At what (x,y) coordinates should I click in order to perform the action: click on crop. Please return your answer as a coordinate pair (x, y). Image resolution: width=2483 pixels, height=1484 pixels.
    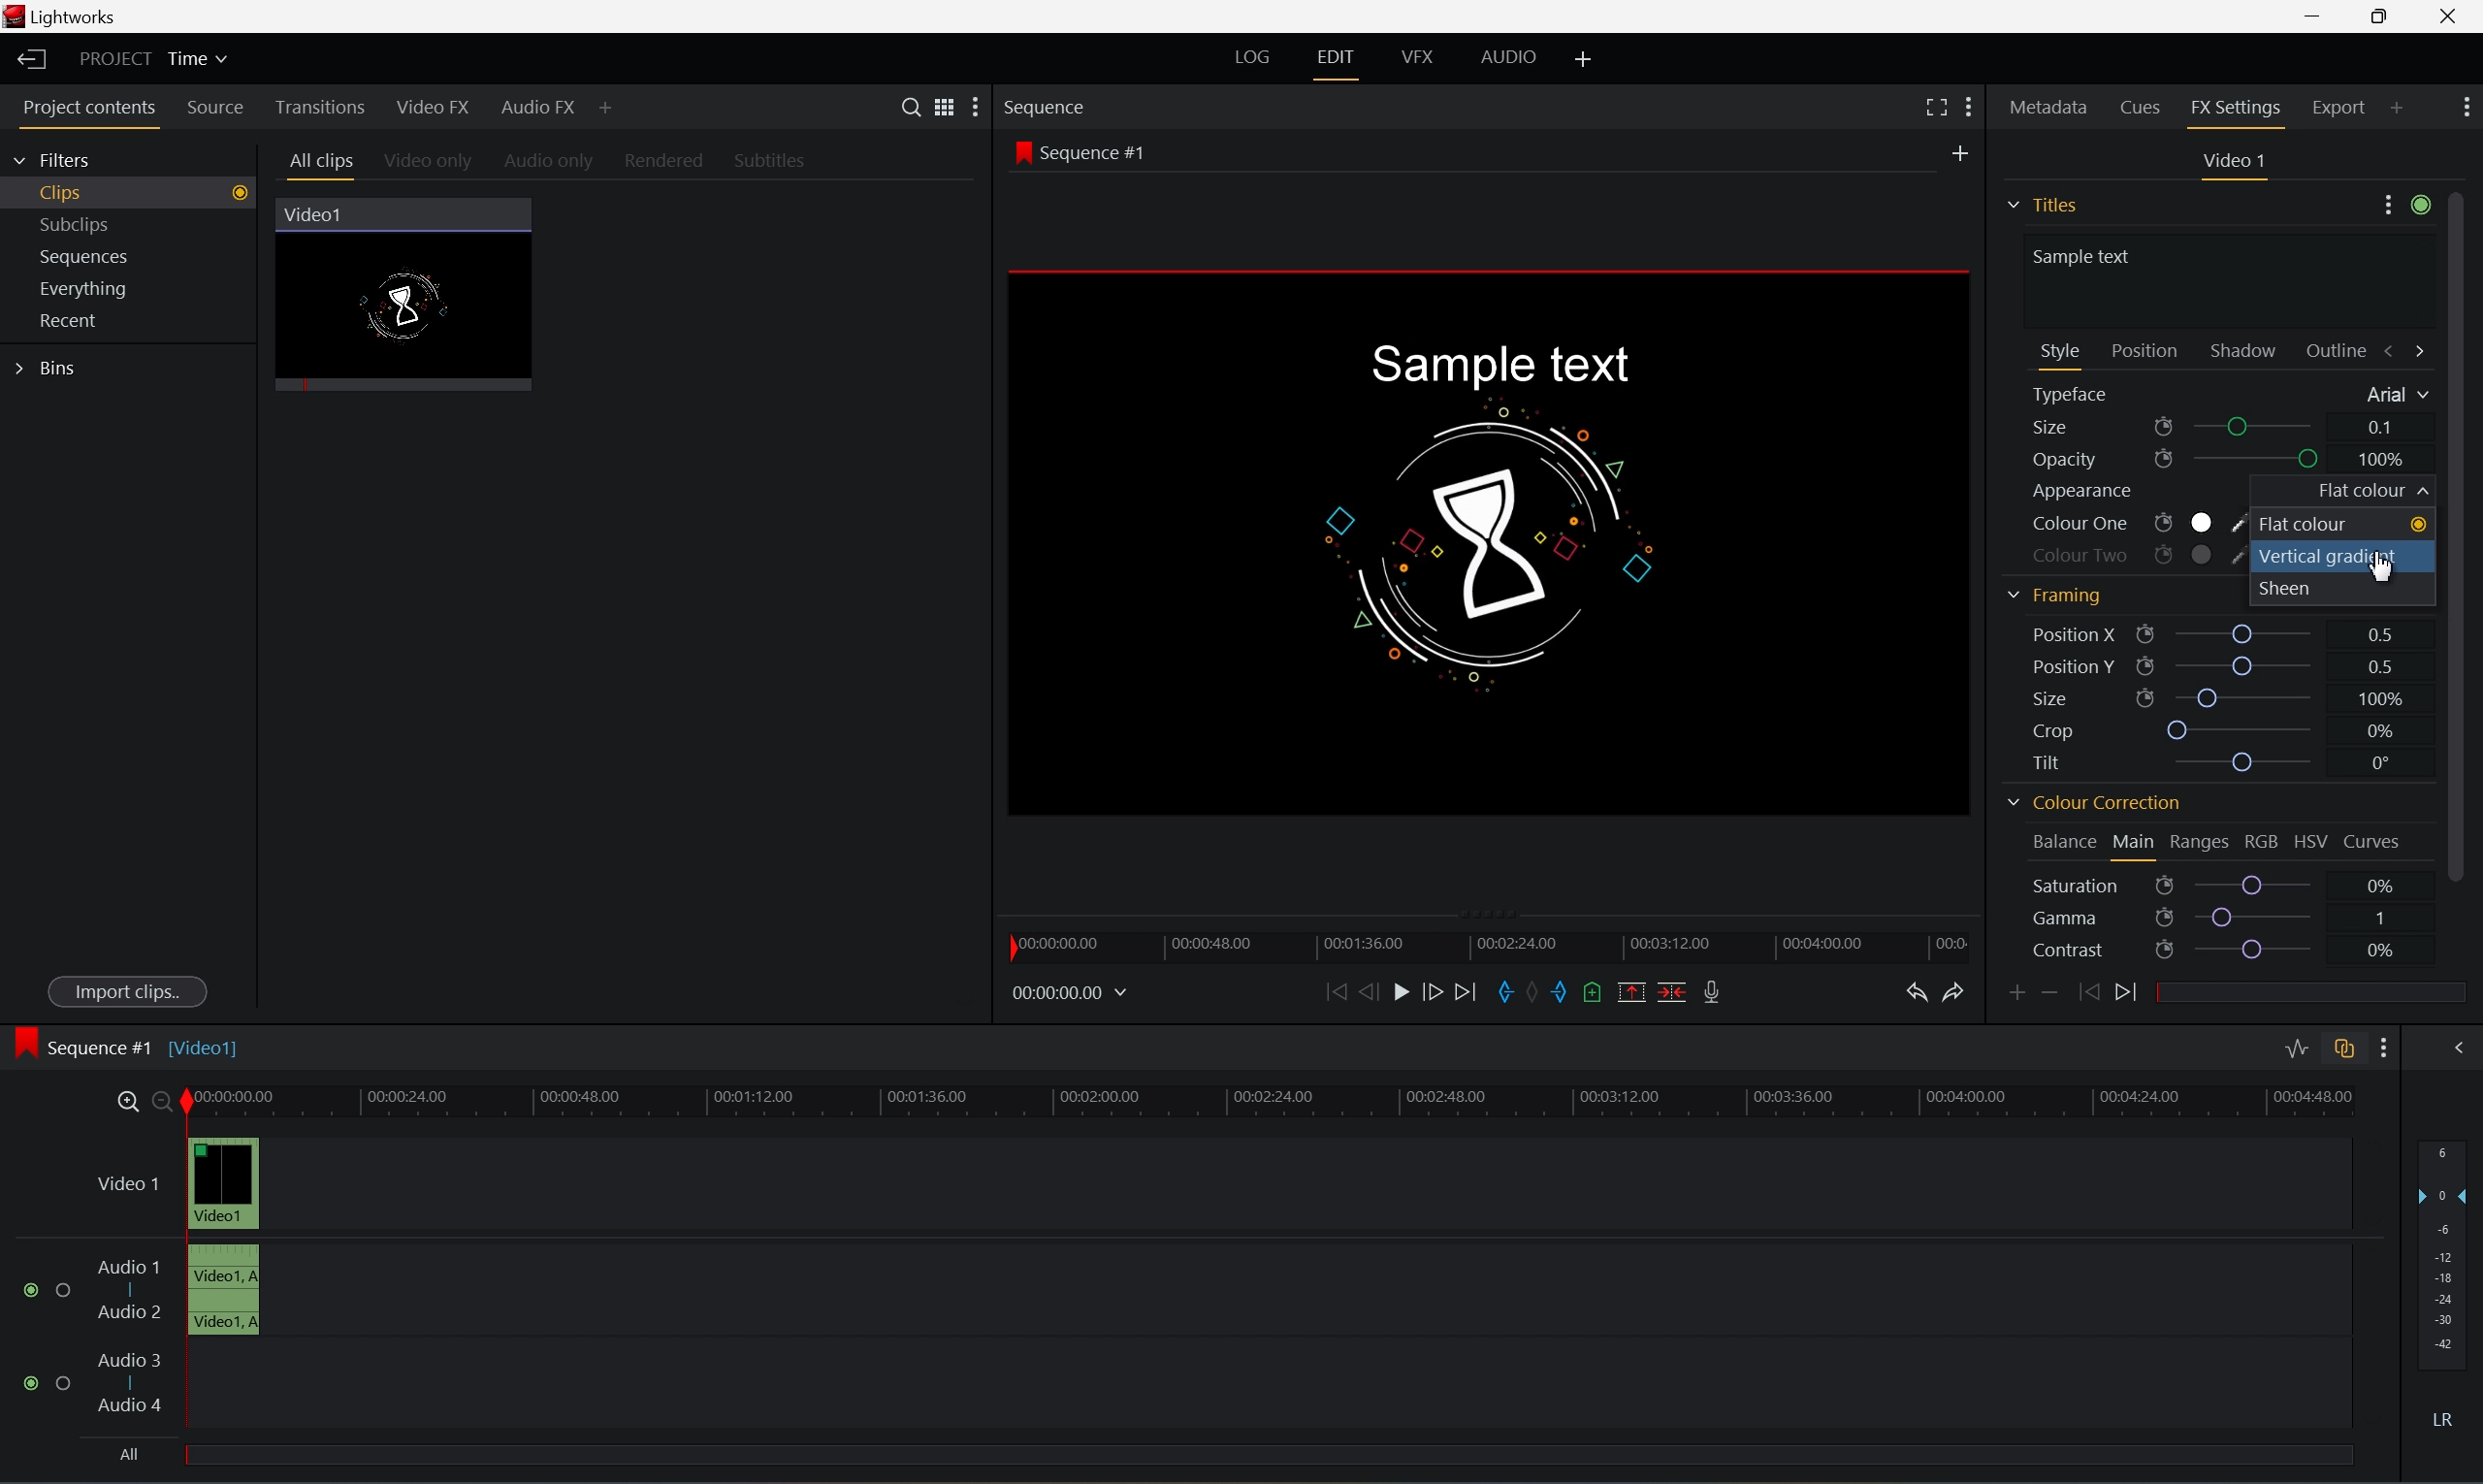
    Looking at the image, I should click on (2060, 732).